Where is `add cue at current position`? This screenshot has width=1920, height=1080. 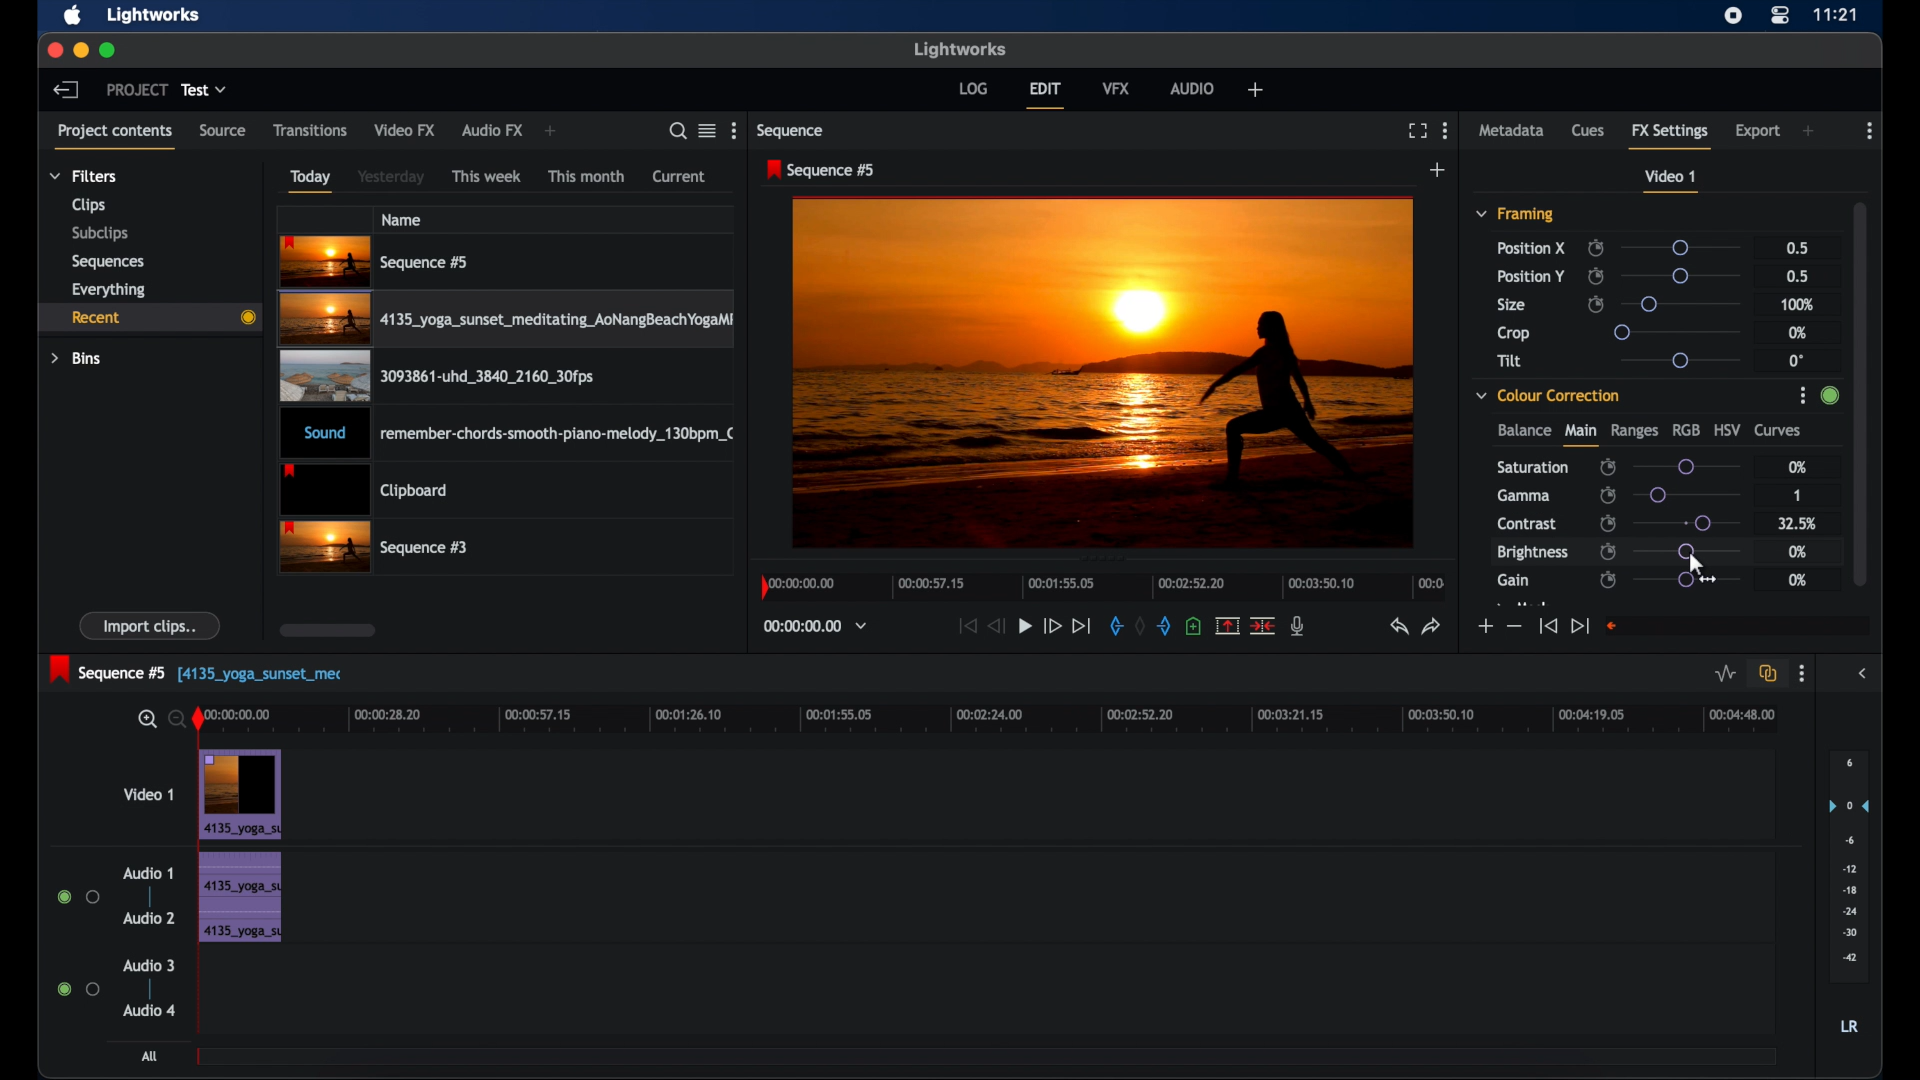 add cue at current position is located at coordinates (1193, 626).